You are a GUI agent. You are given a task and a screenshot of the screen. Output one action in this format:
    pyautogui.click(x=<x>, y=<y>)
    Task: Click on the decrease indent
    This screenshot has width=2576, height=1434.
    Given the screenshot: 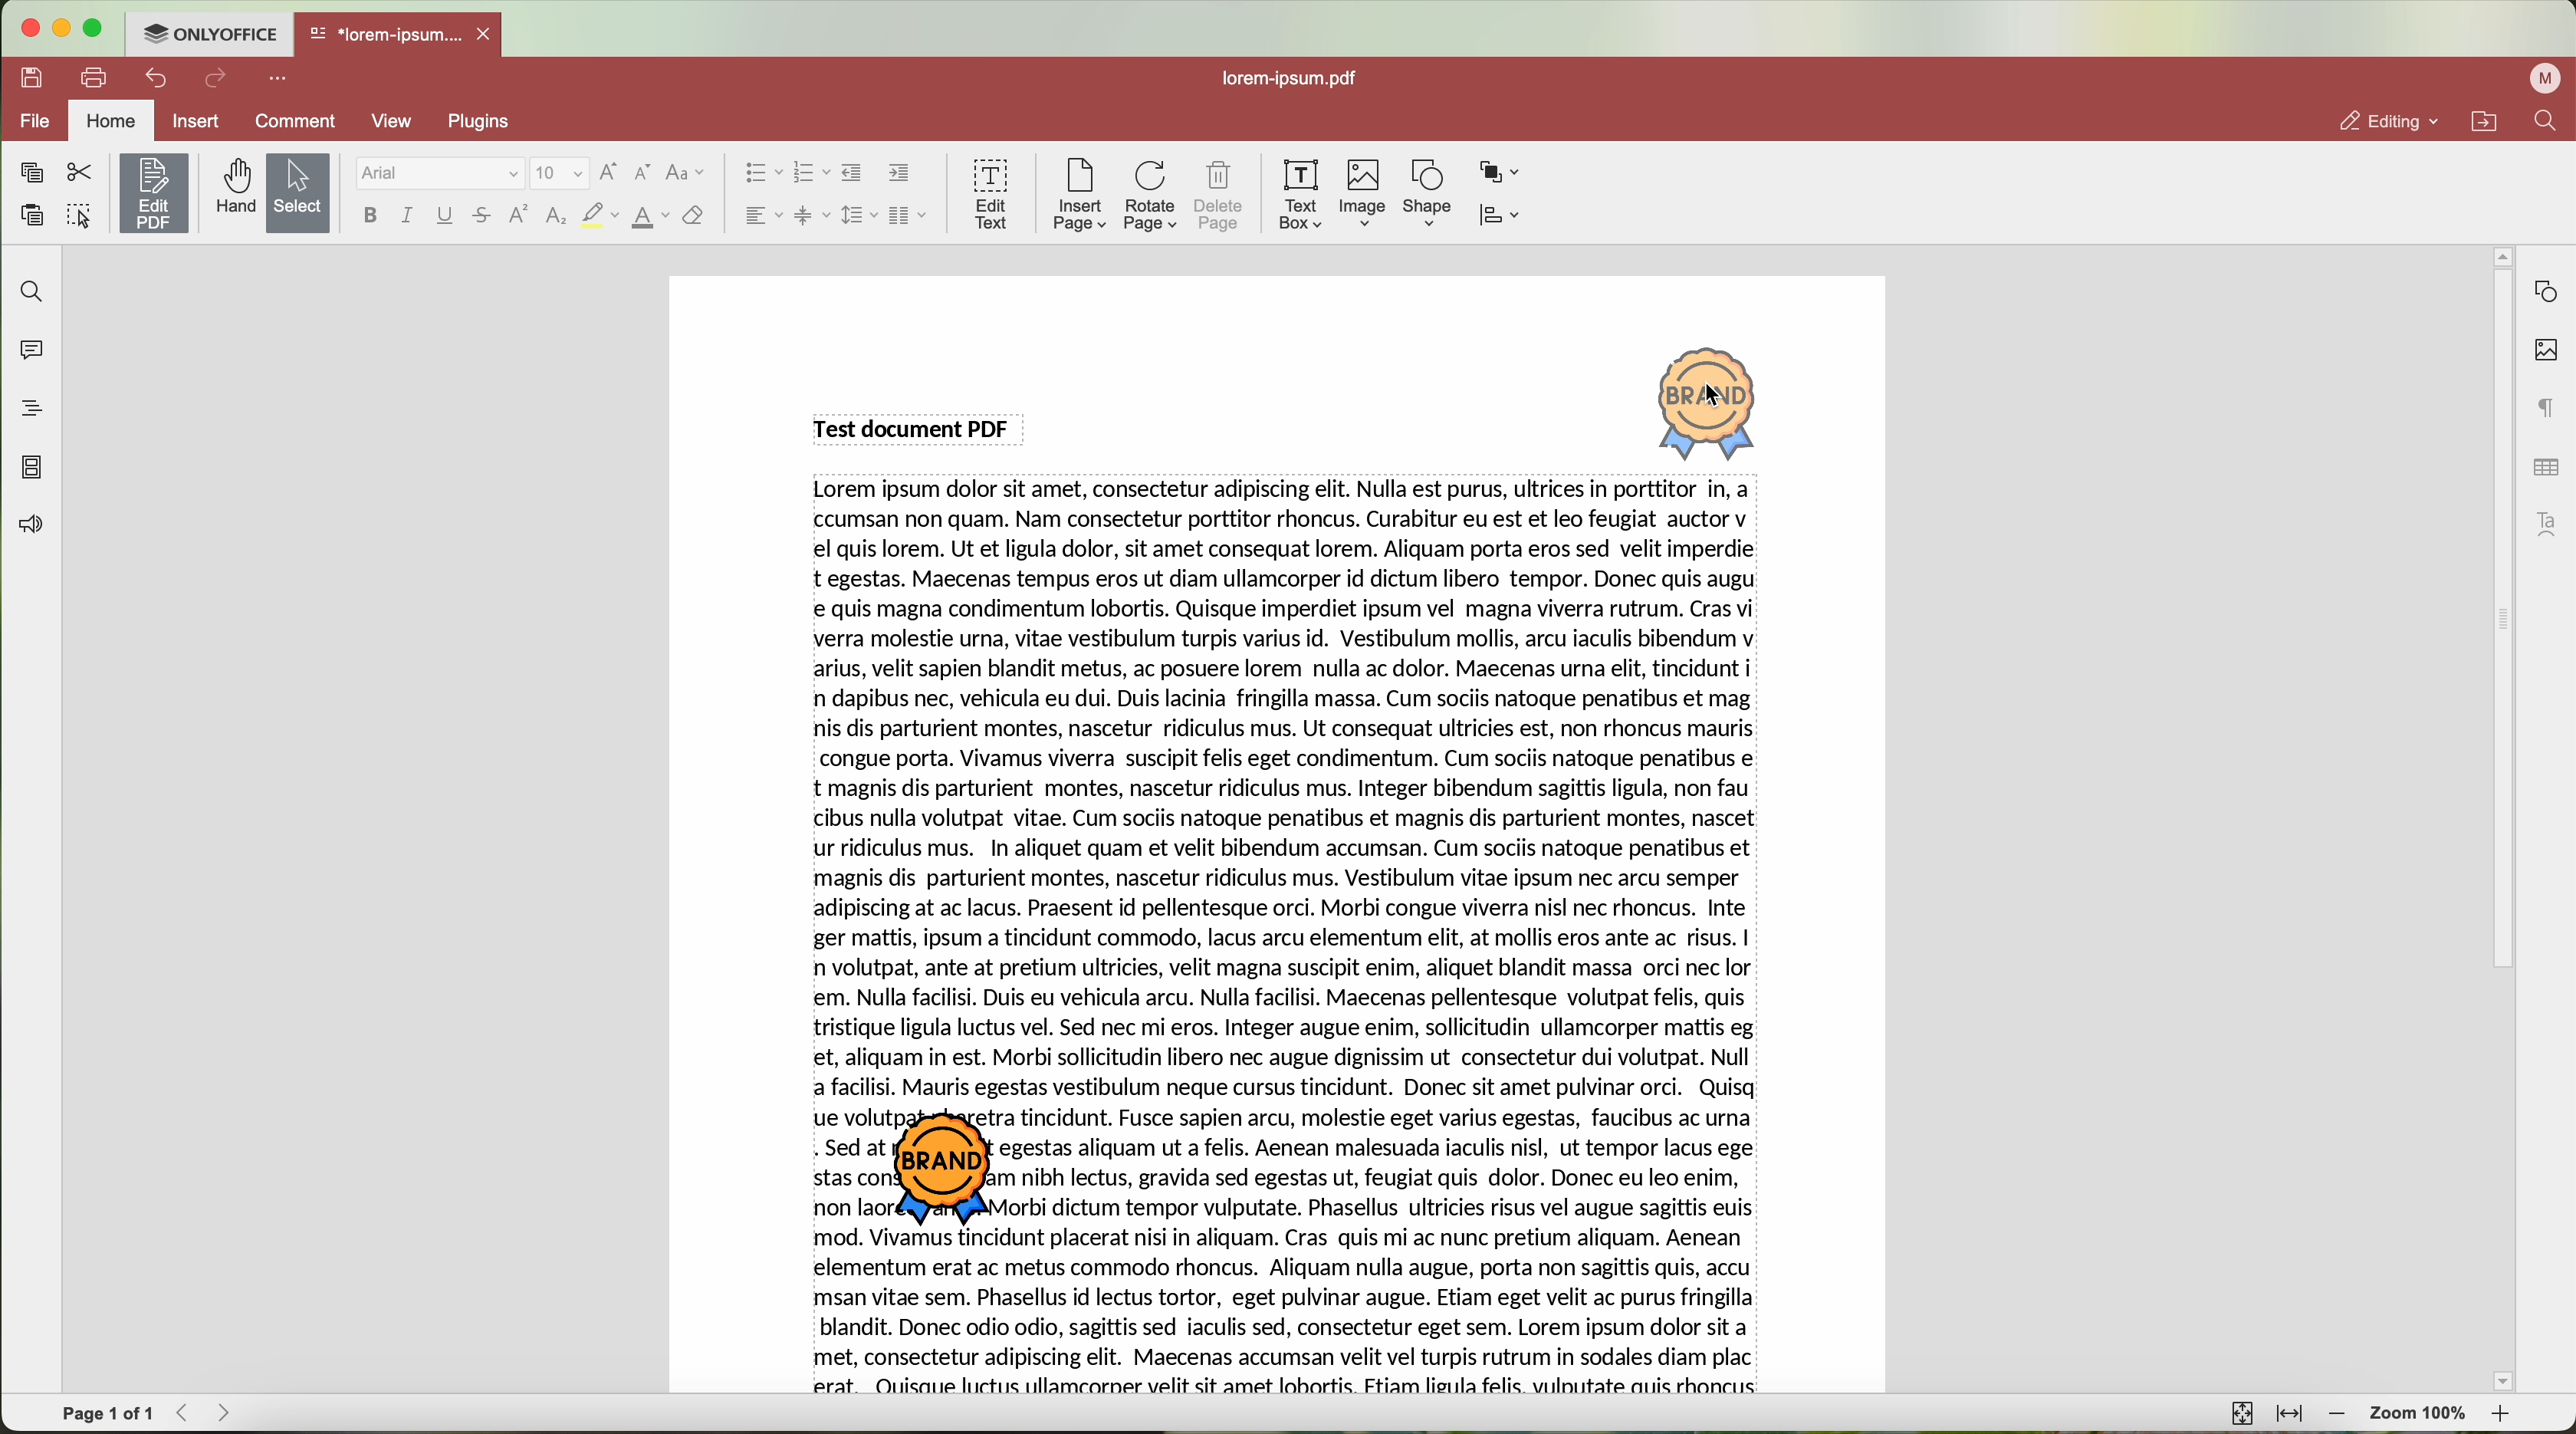 What is the action you would take?
    pyautogui.click(x=852, y=173)
    